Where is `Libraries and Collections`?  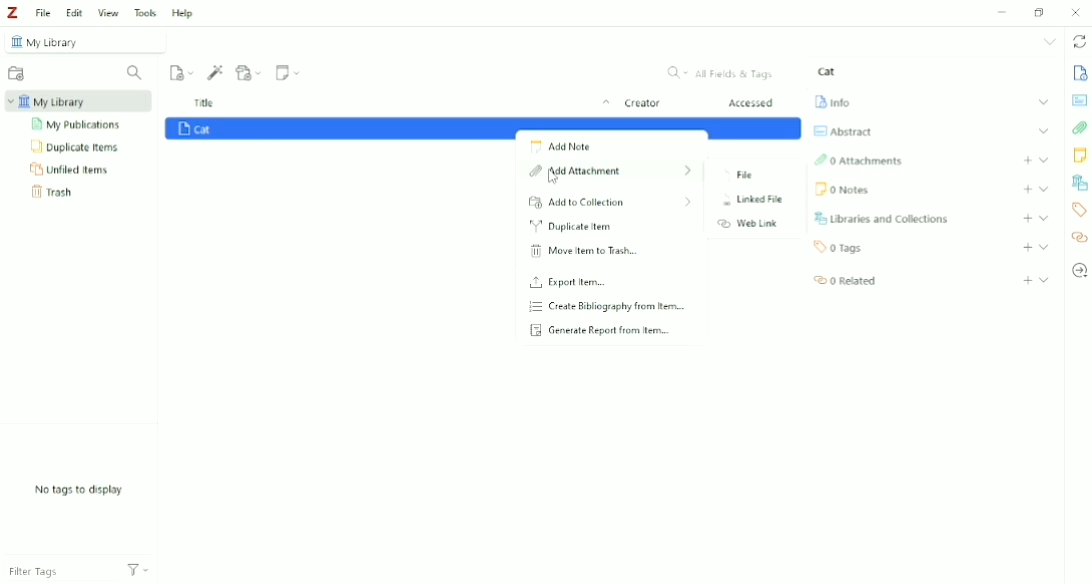 Libraries and Collections is located at coordinates (1079, 183).